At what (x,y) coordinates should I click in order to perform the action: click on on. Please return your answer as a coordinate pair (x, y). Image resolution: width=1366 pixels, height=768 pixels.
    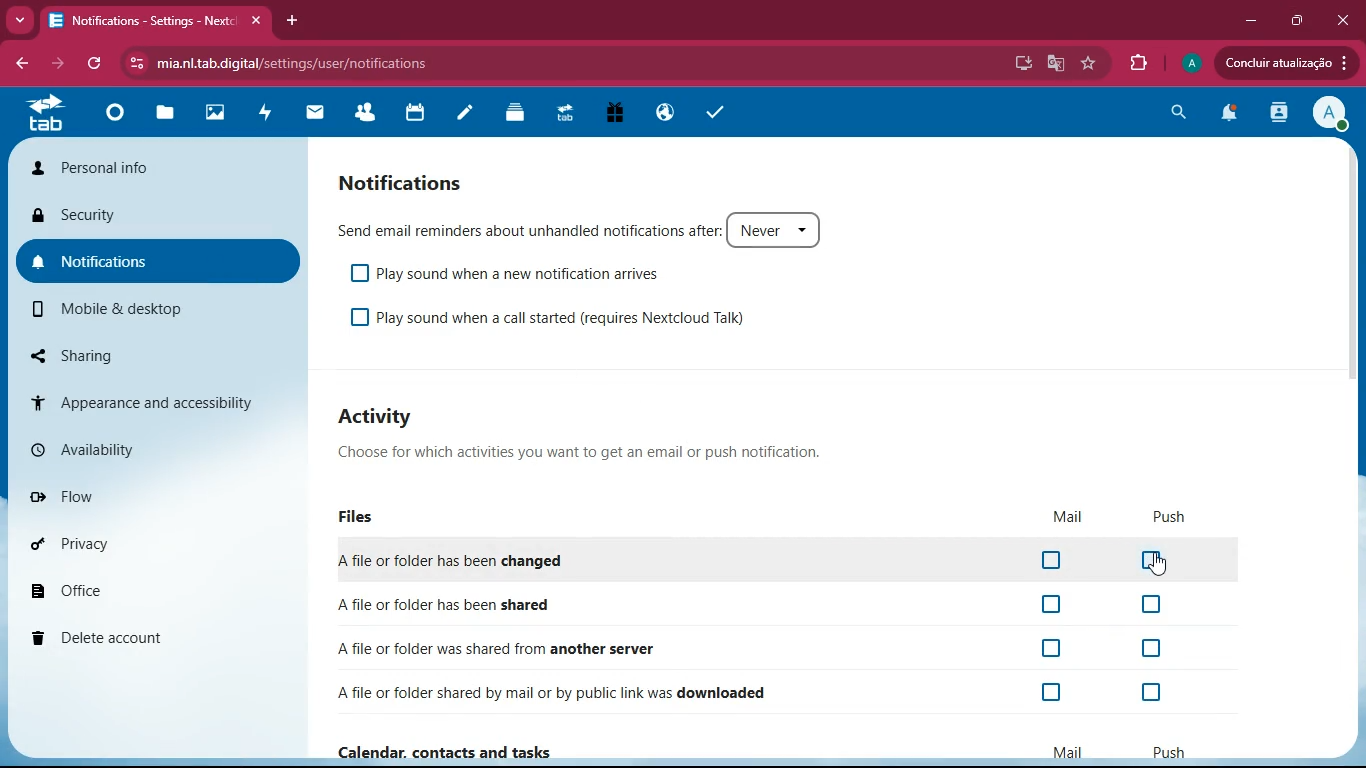
    Looking at the image, I should click on (1058, 692).